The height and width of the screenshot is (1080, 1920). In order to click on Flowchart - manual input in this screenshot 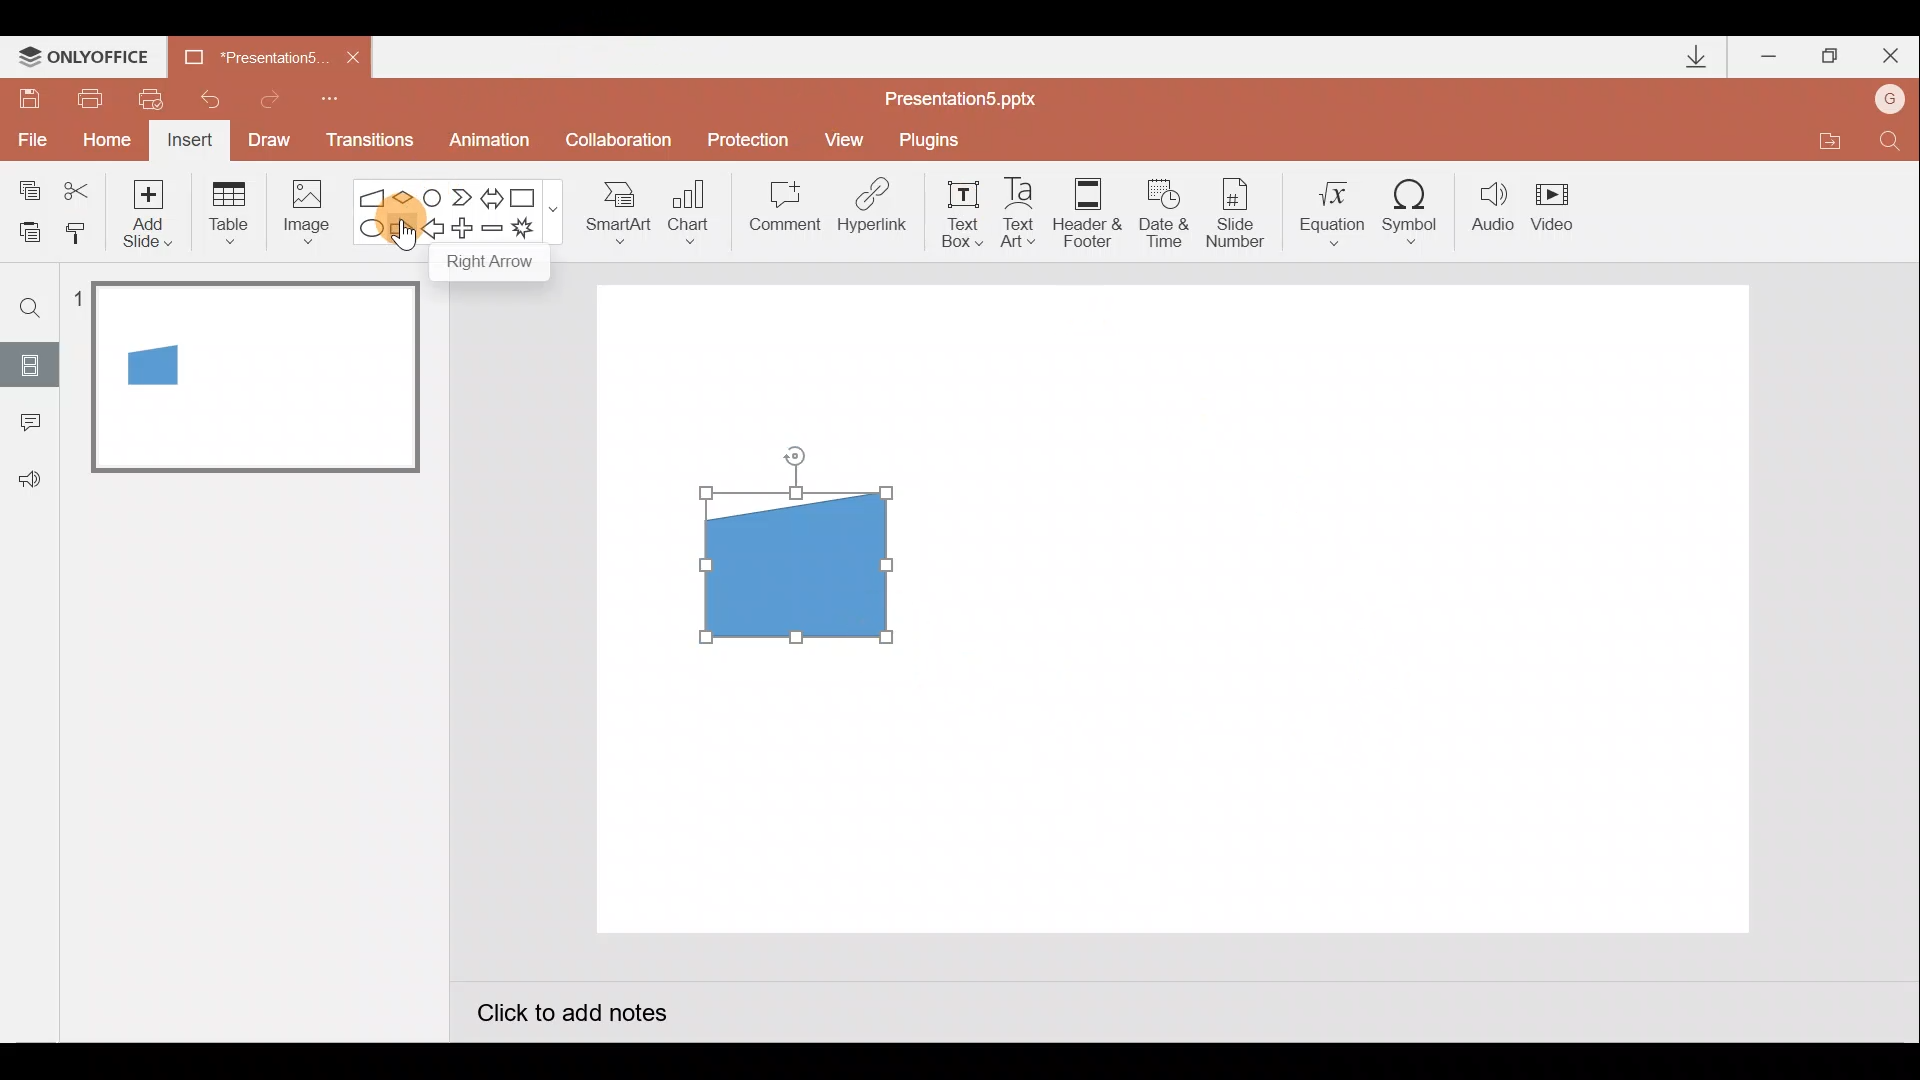, I will do `click(374, 195)`.